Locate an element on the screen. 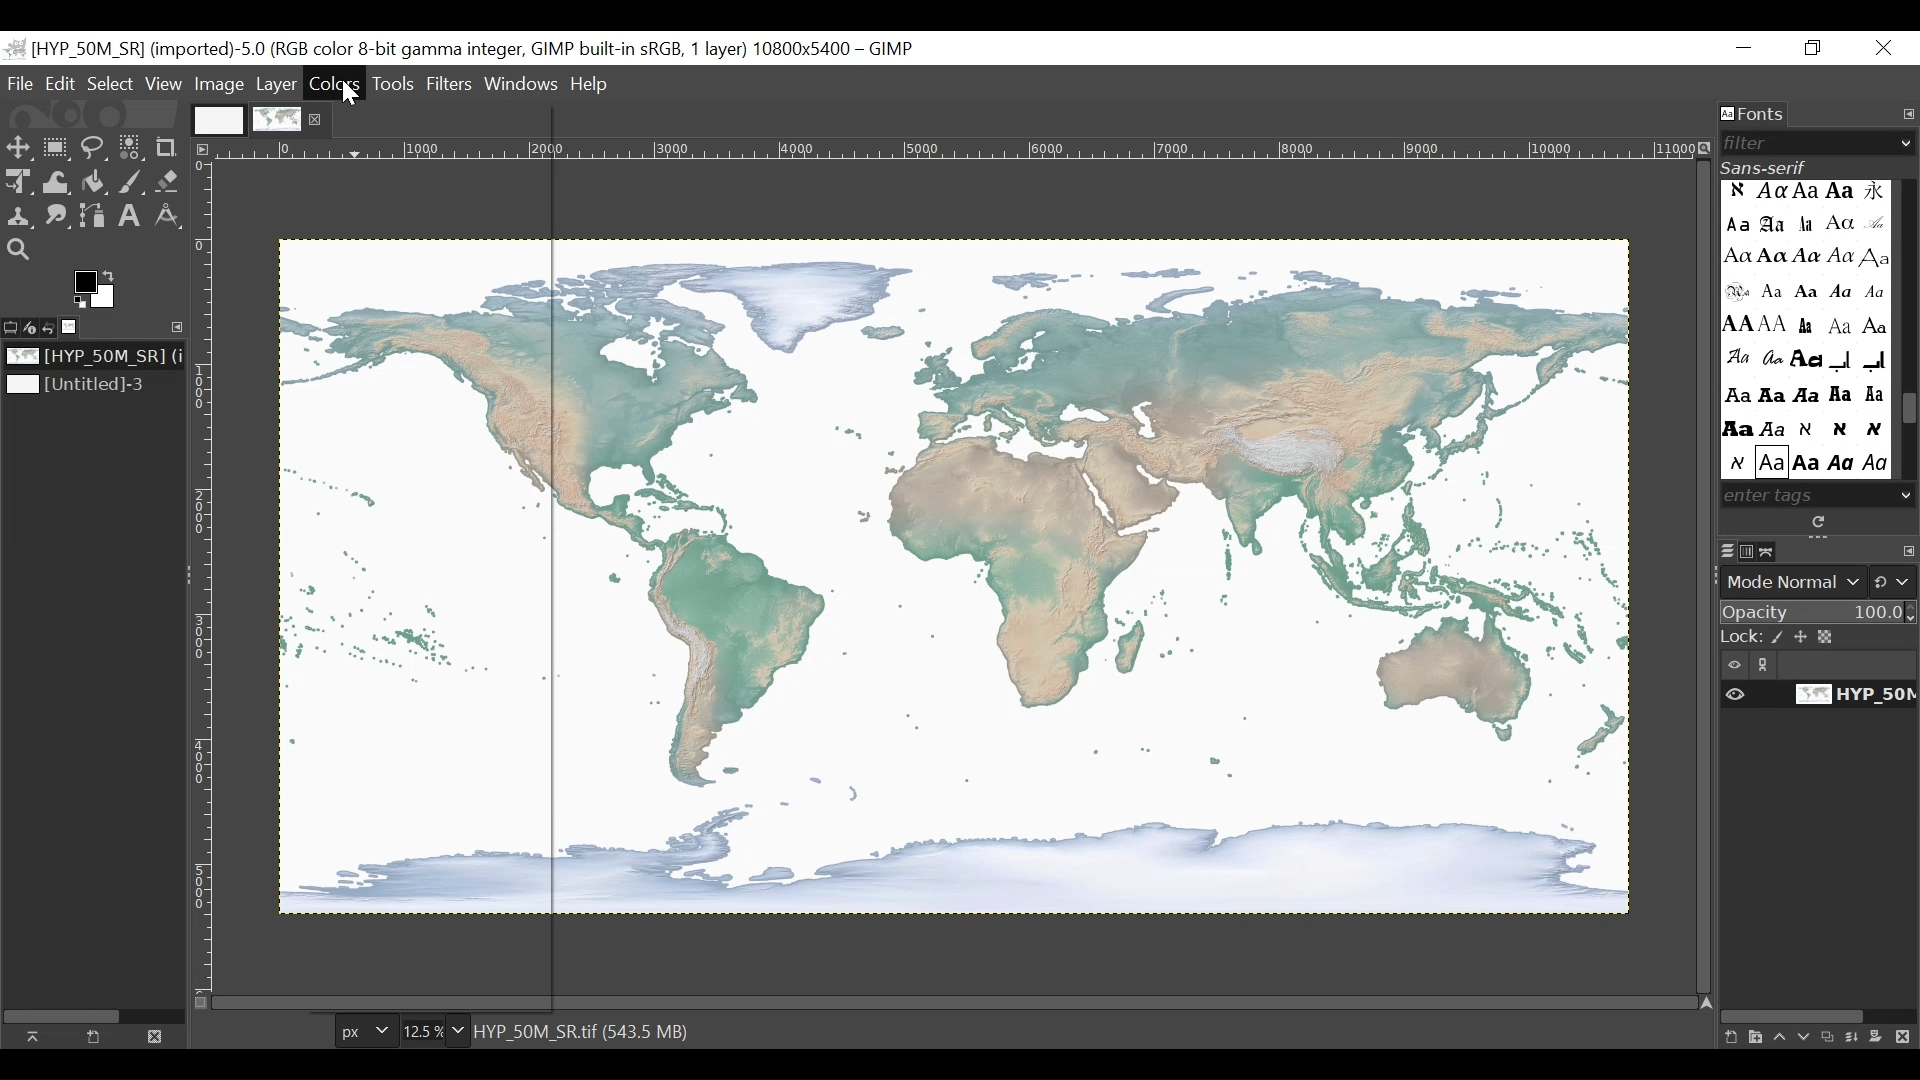 The width and height of the screenshot is (1920, 1080). Horizontal Ruler is located at coordinates (956, 151).